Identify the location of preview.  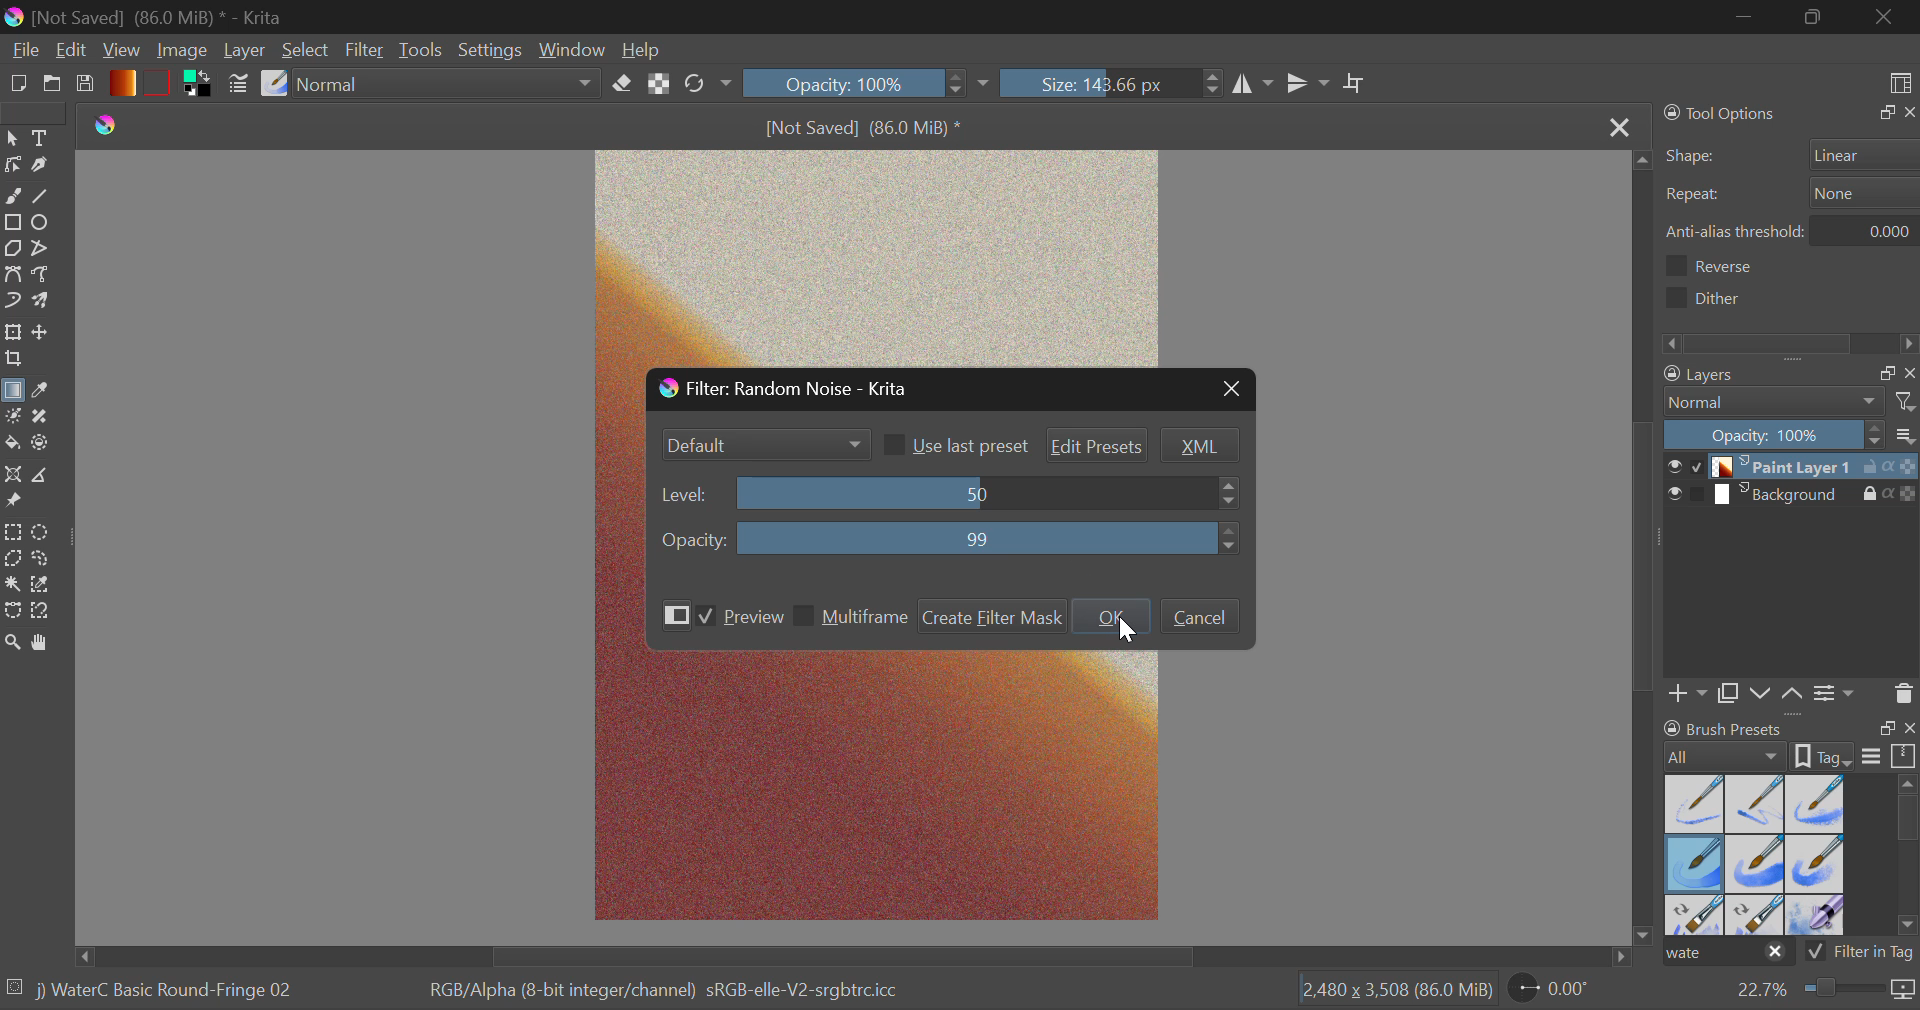
(1671, 467).